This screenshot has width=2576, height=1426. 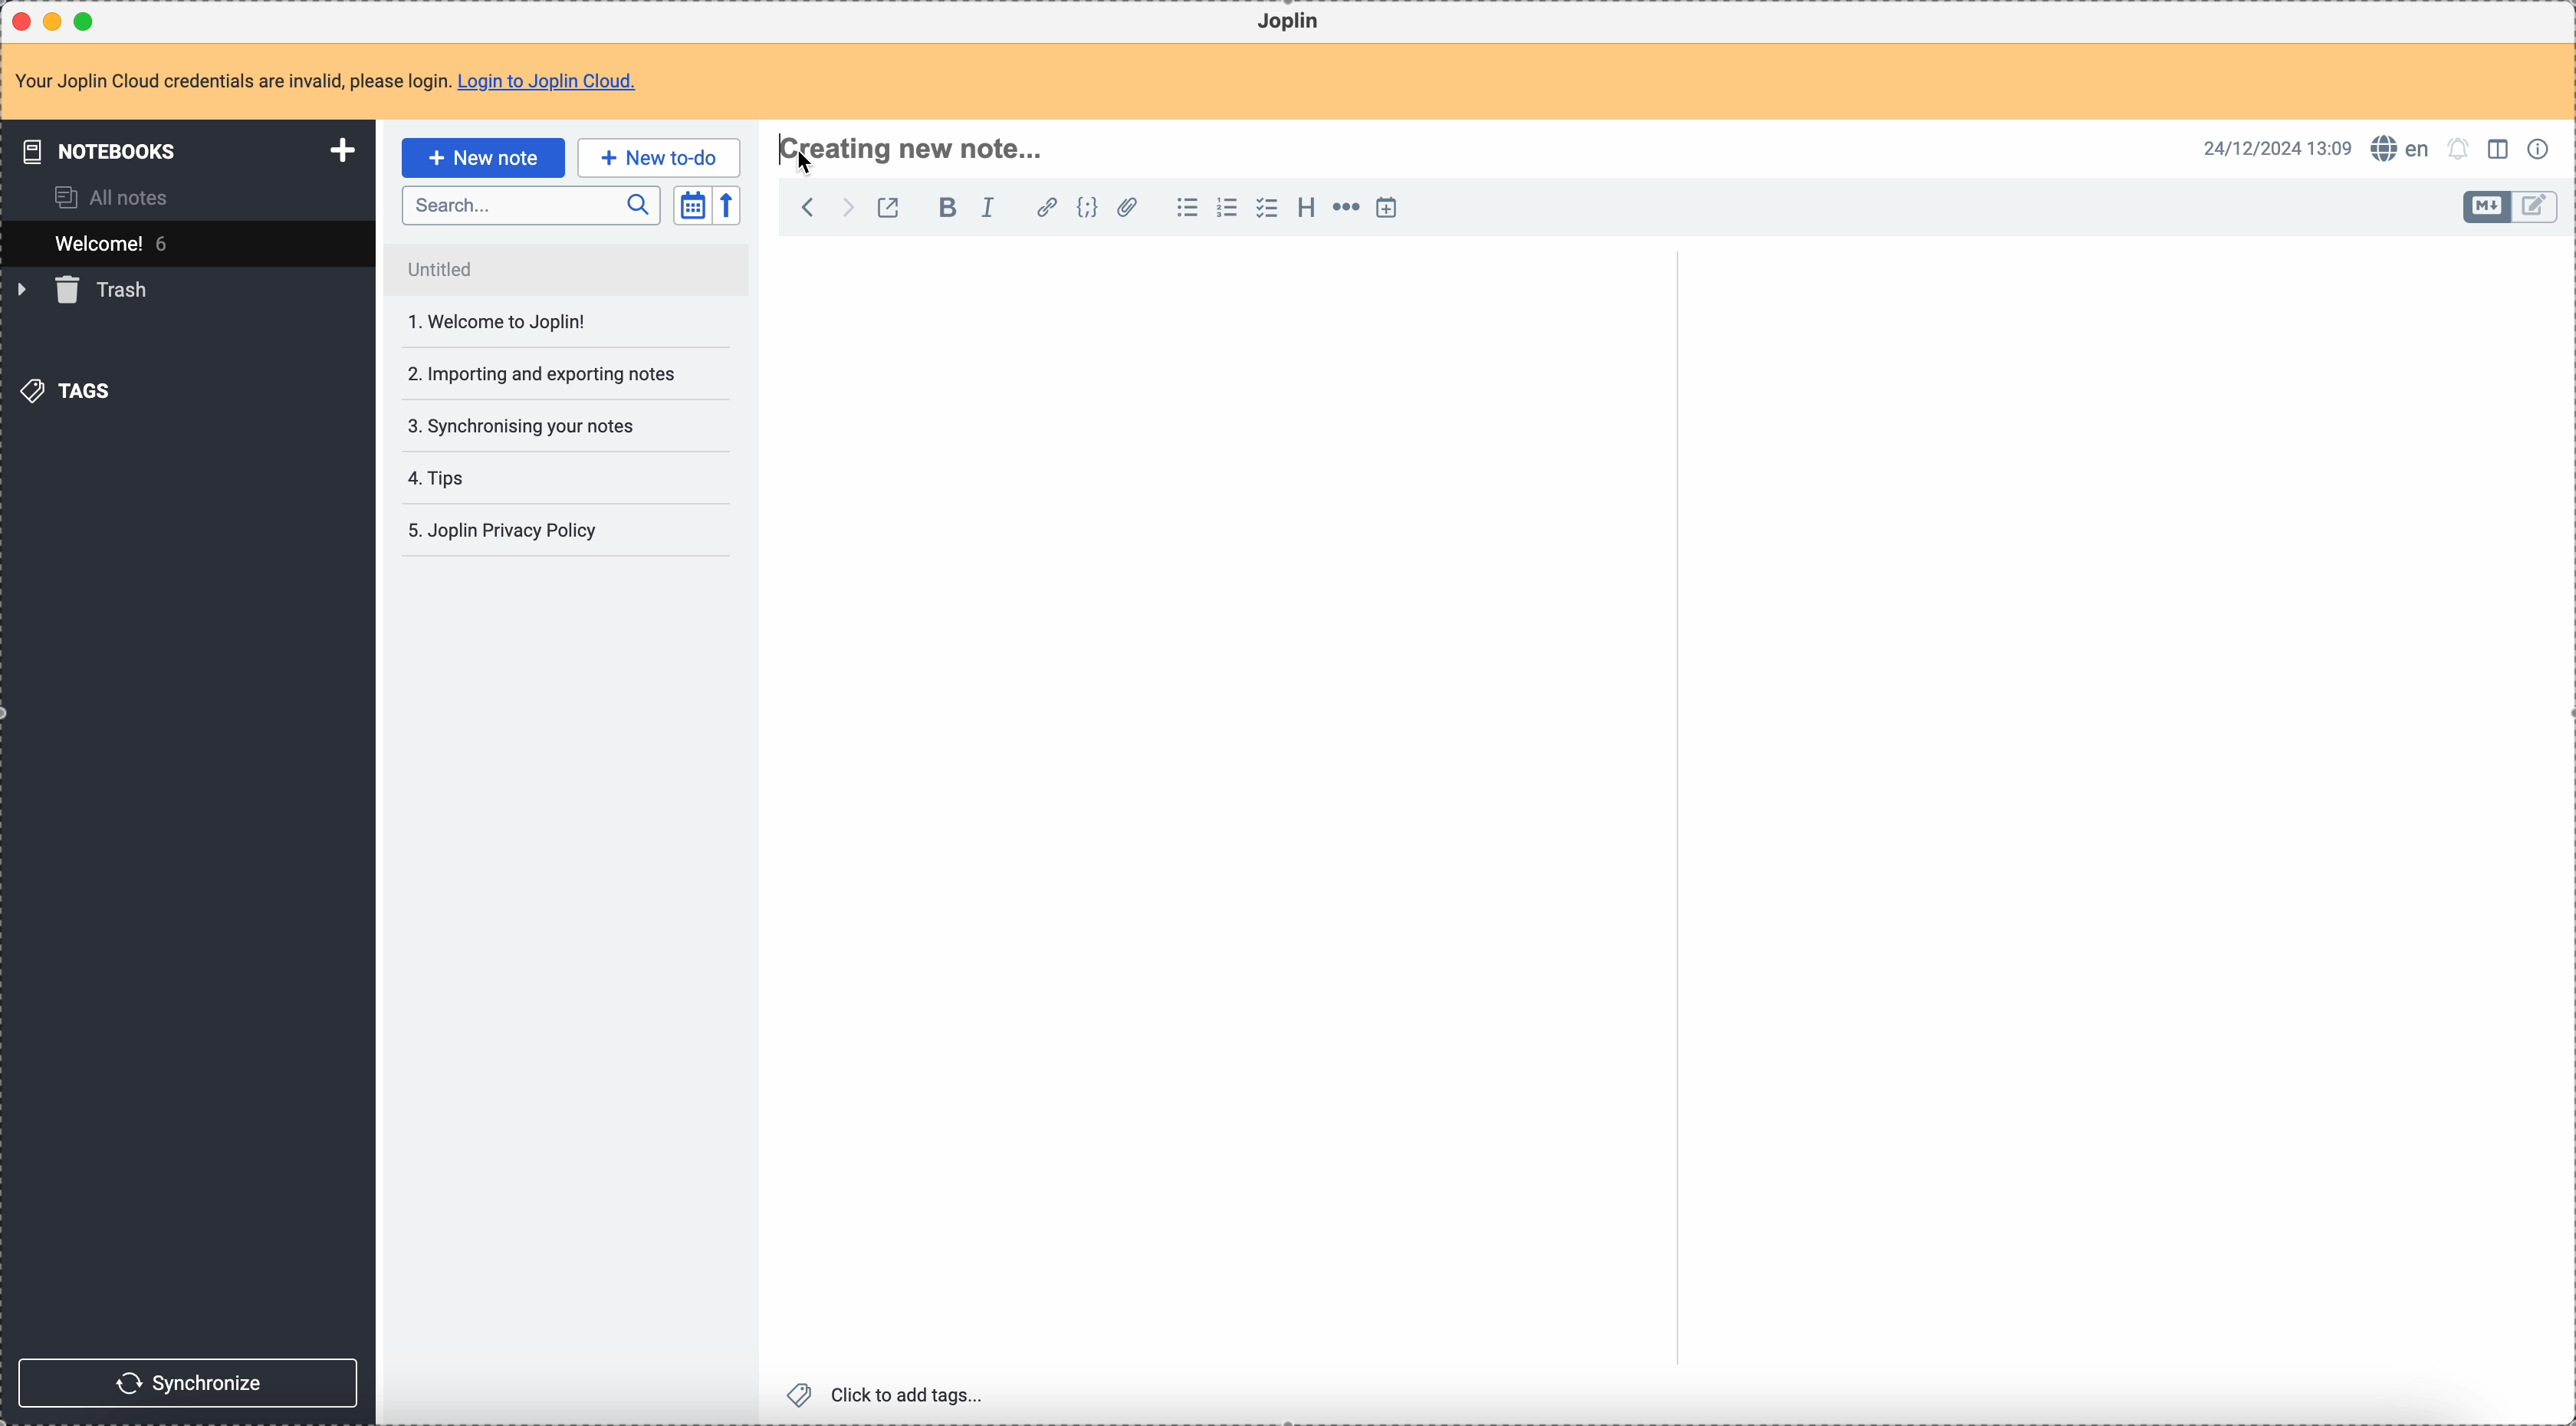 I want to click on new to-do, so click(x=659, y=157).